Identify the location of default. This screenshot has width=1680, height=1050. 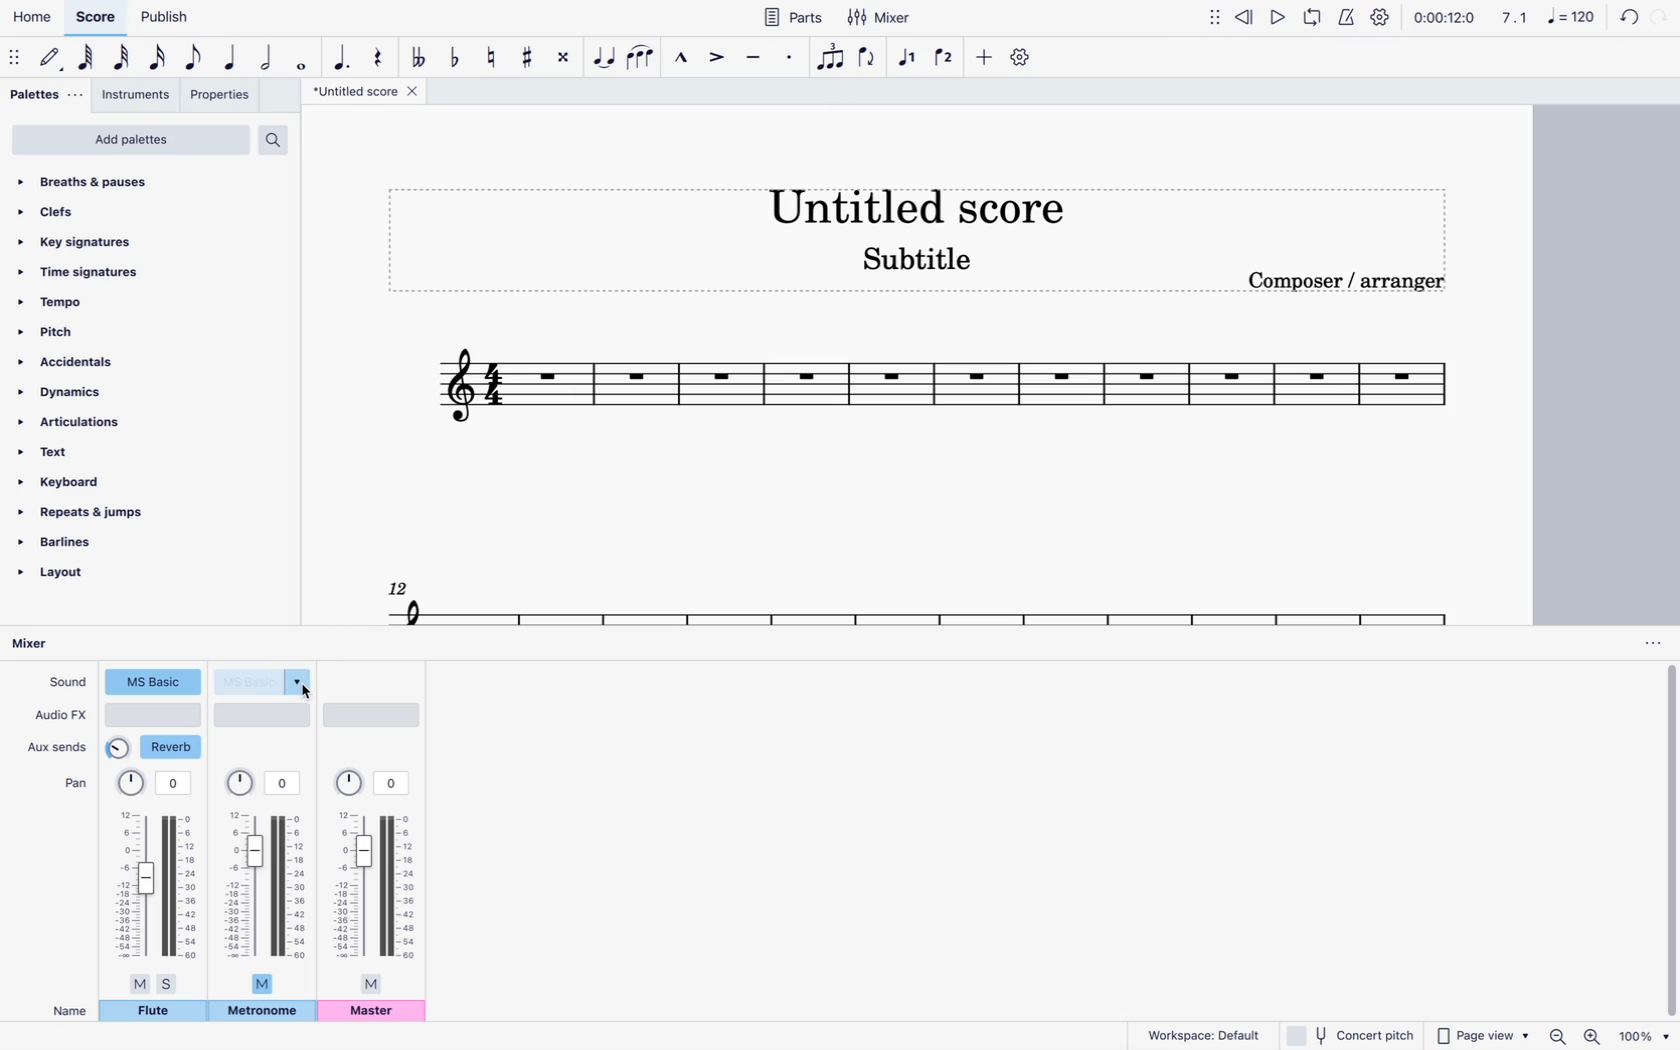
(54, 59).